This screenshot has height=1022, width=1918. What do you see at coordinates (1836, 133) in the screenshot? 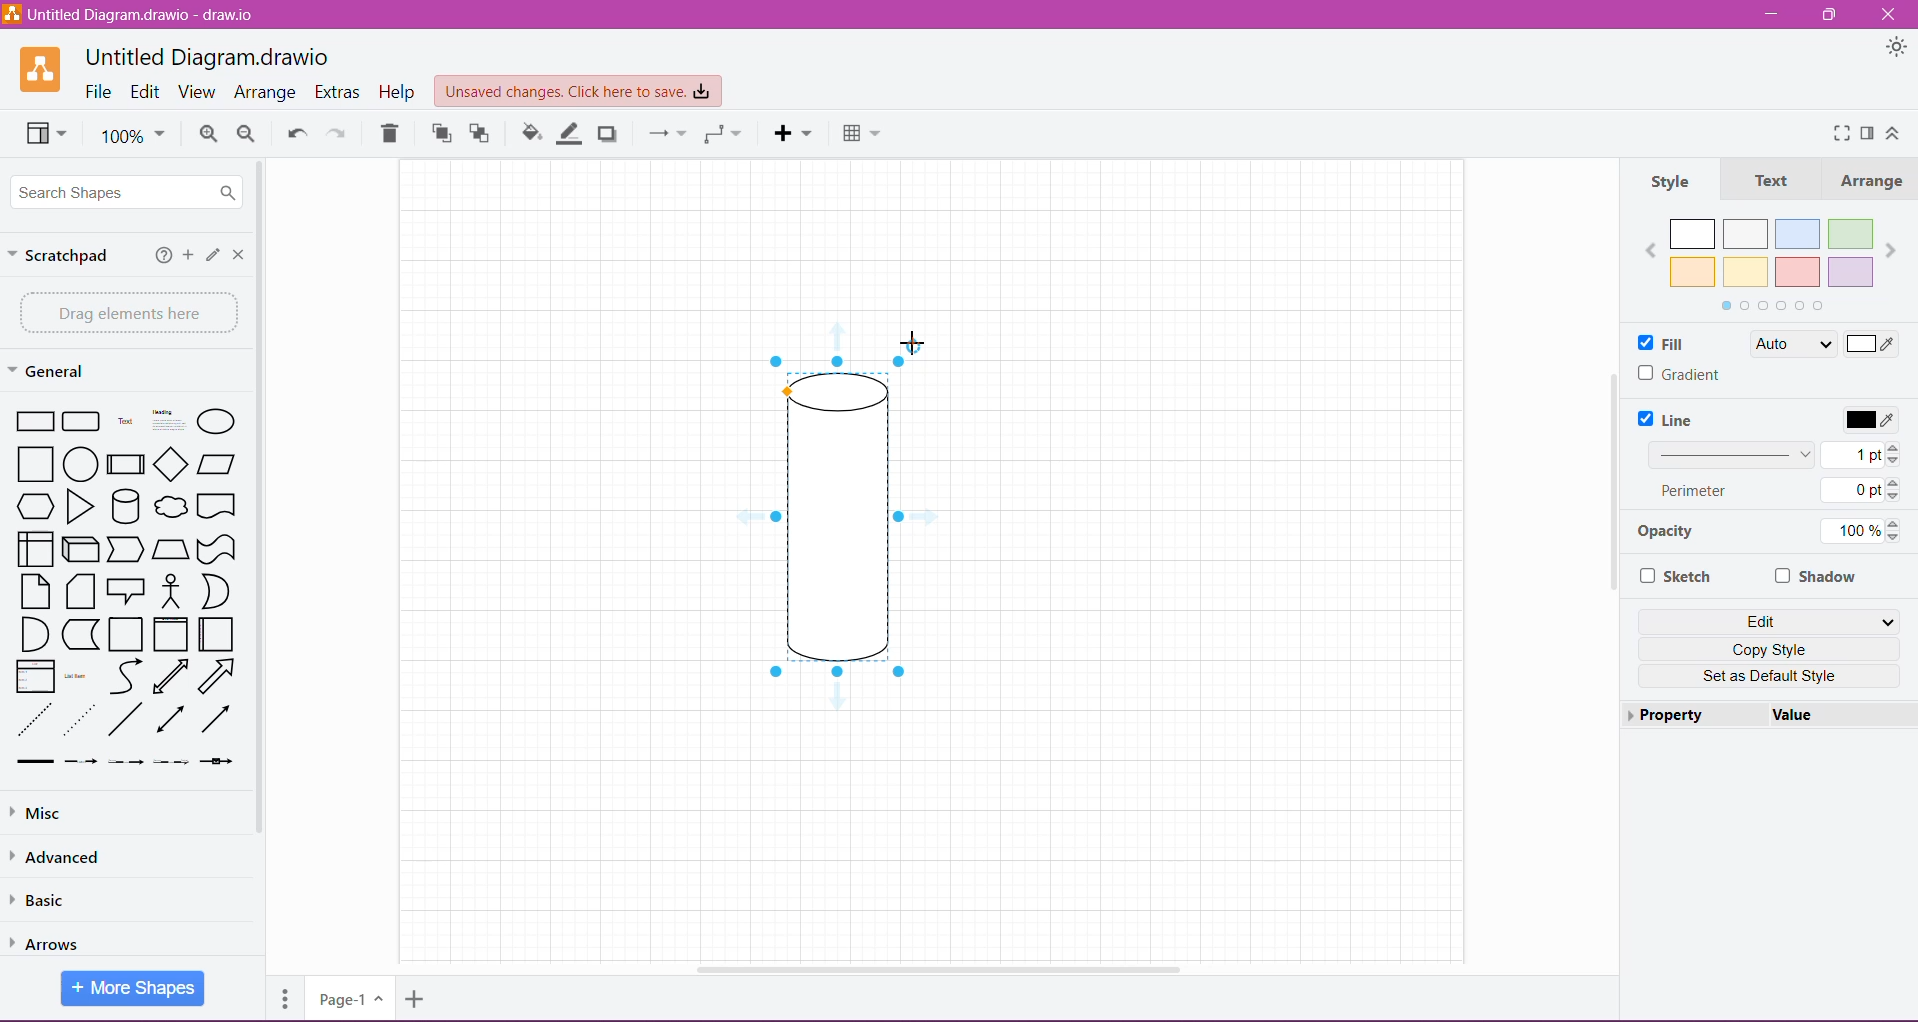
I see `Fullscreen` at bounding box center [1836, 133].